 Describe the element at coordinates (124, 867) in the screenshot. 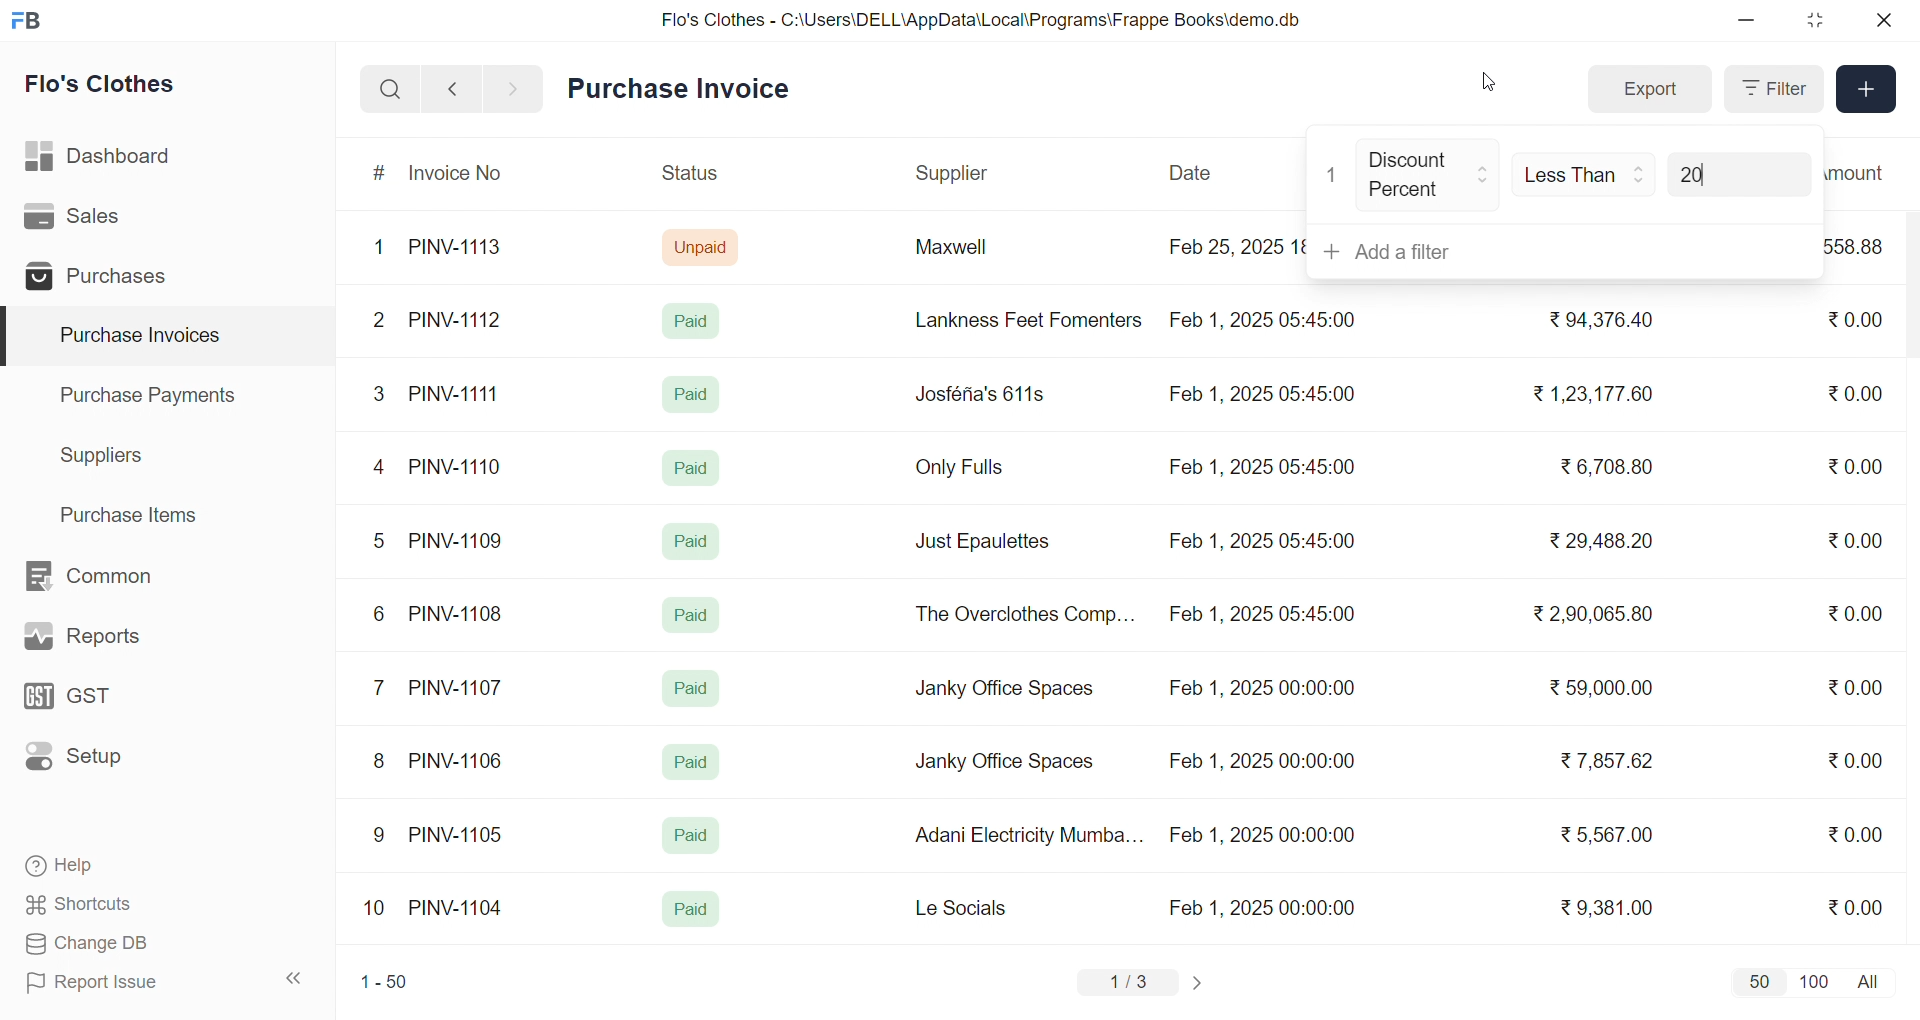

I see `Help` at that location.